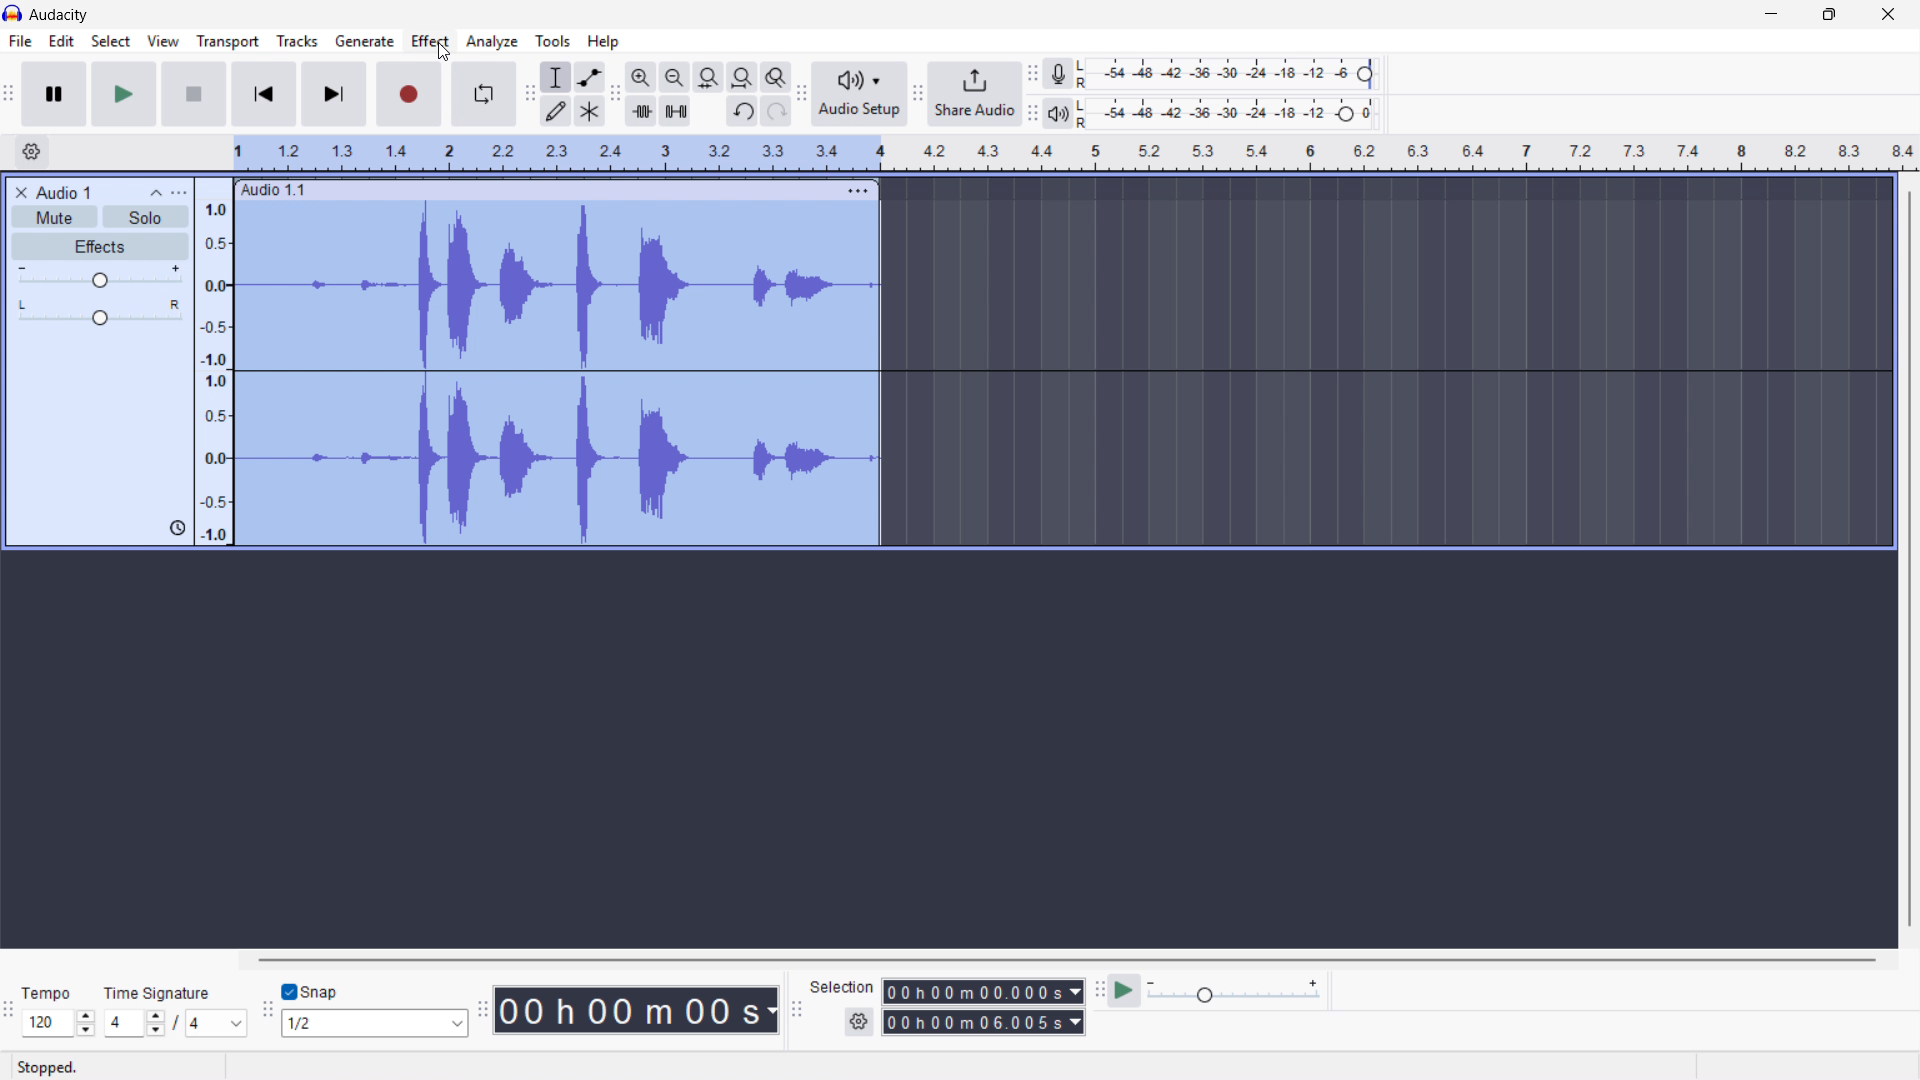  I want to click on Set snapping, so click(374, 1023).